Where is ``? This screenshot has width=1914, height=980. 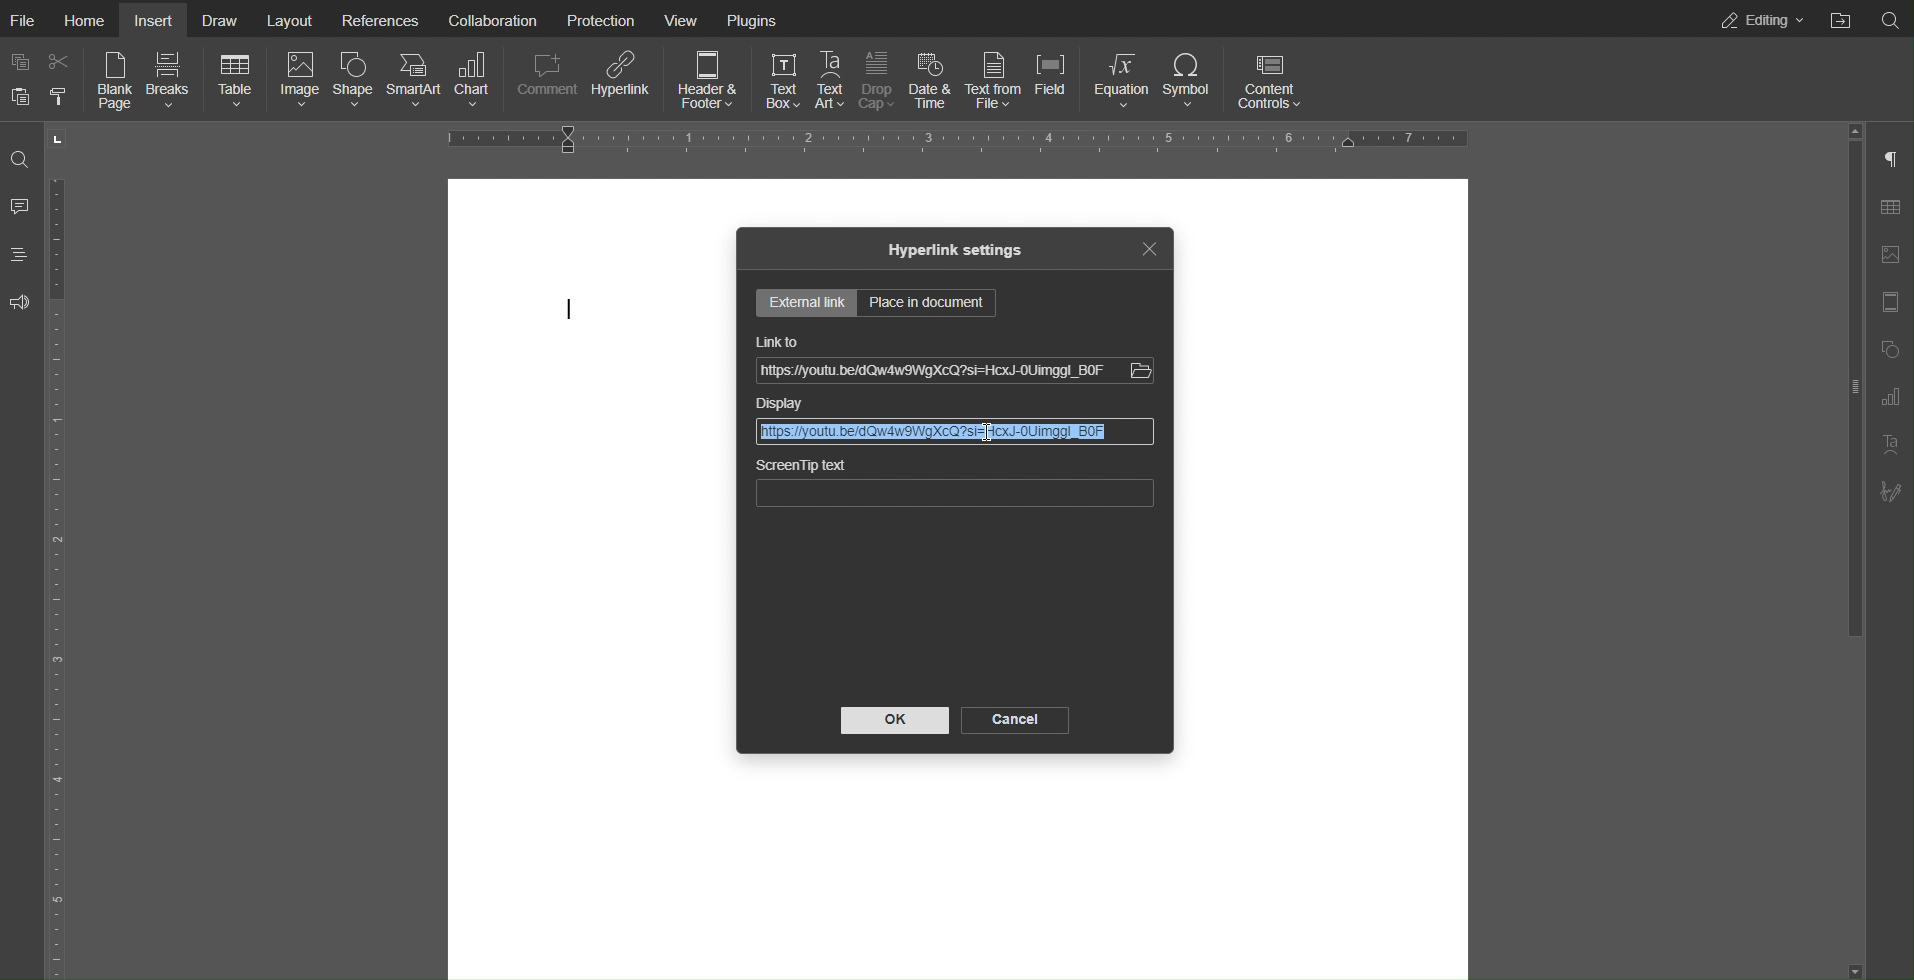
 is located at coordinates (1140, 371).